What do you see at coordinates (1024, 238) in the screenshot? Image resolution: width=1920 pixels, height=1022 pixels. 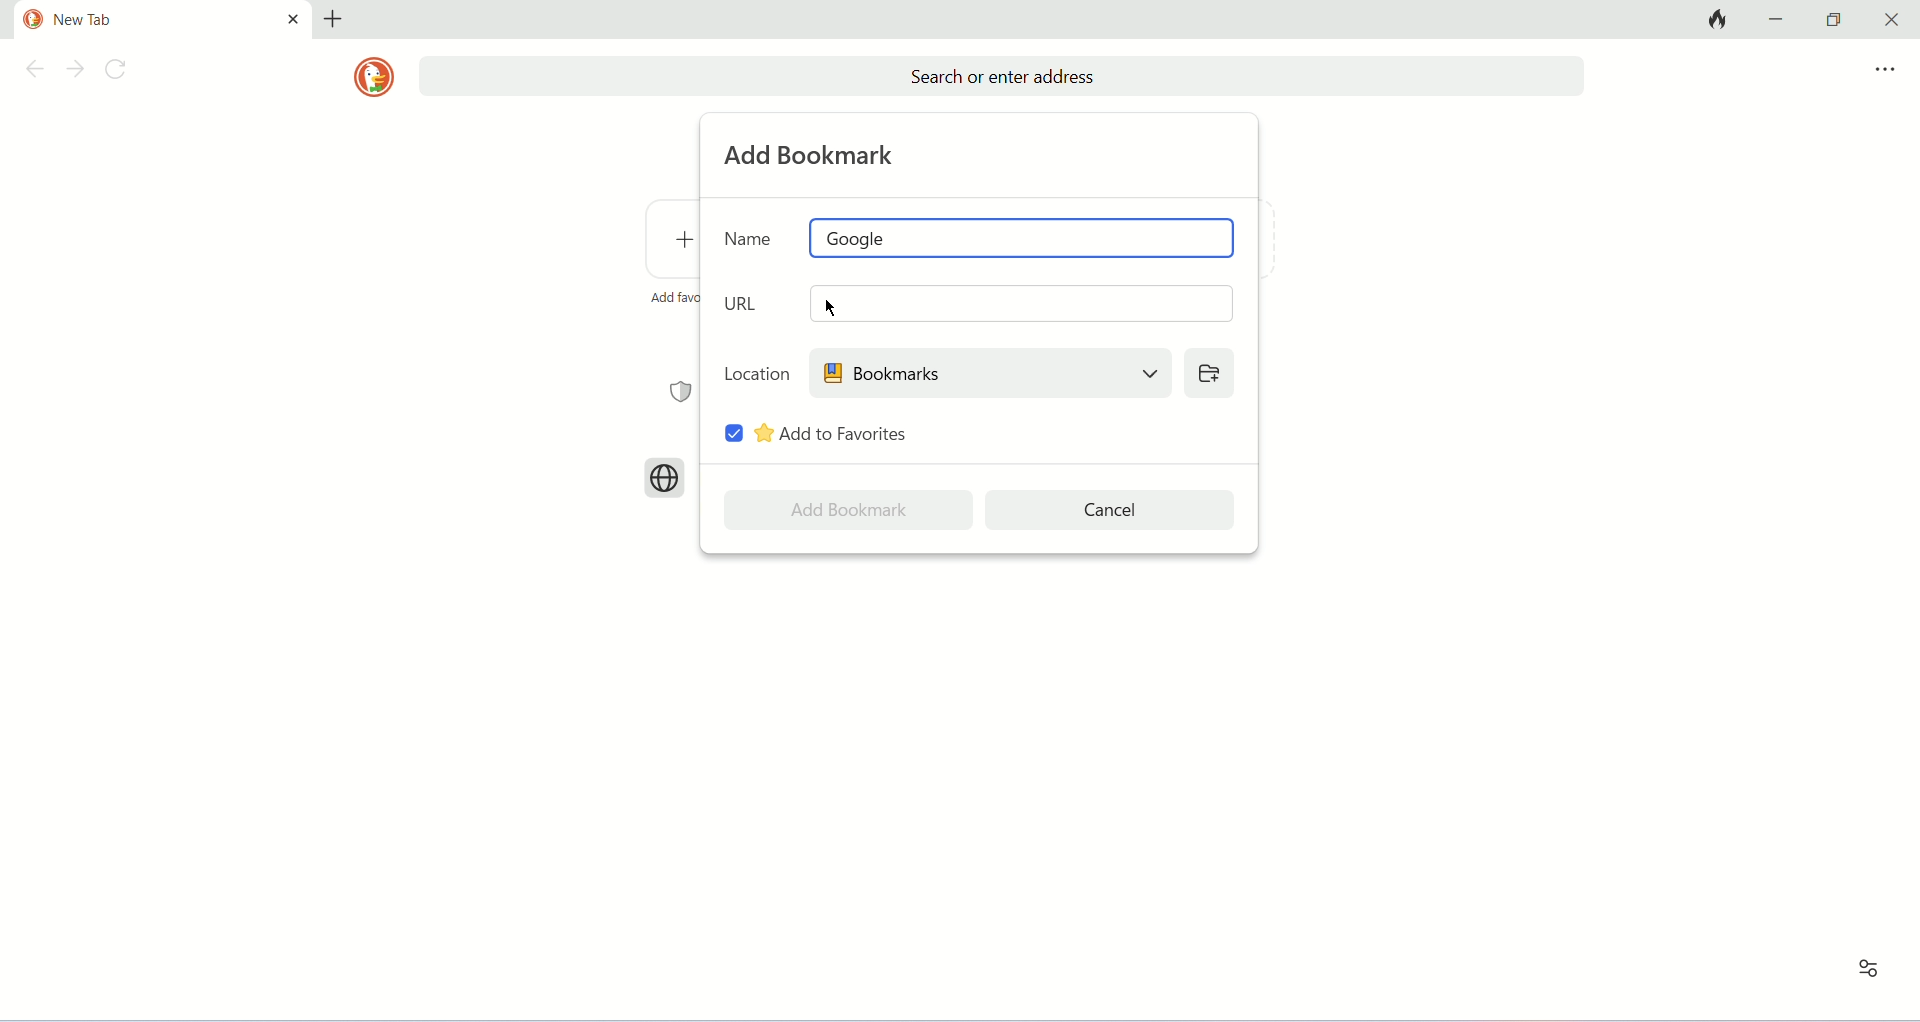 I see `google` at bounding box center [1024, 238].